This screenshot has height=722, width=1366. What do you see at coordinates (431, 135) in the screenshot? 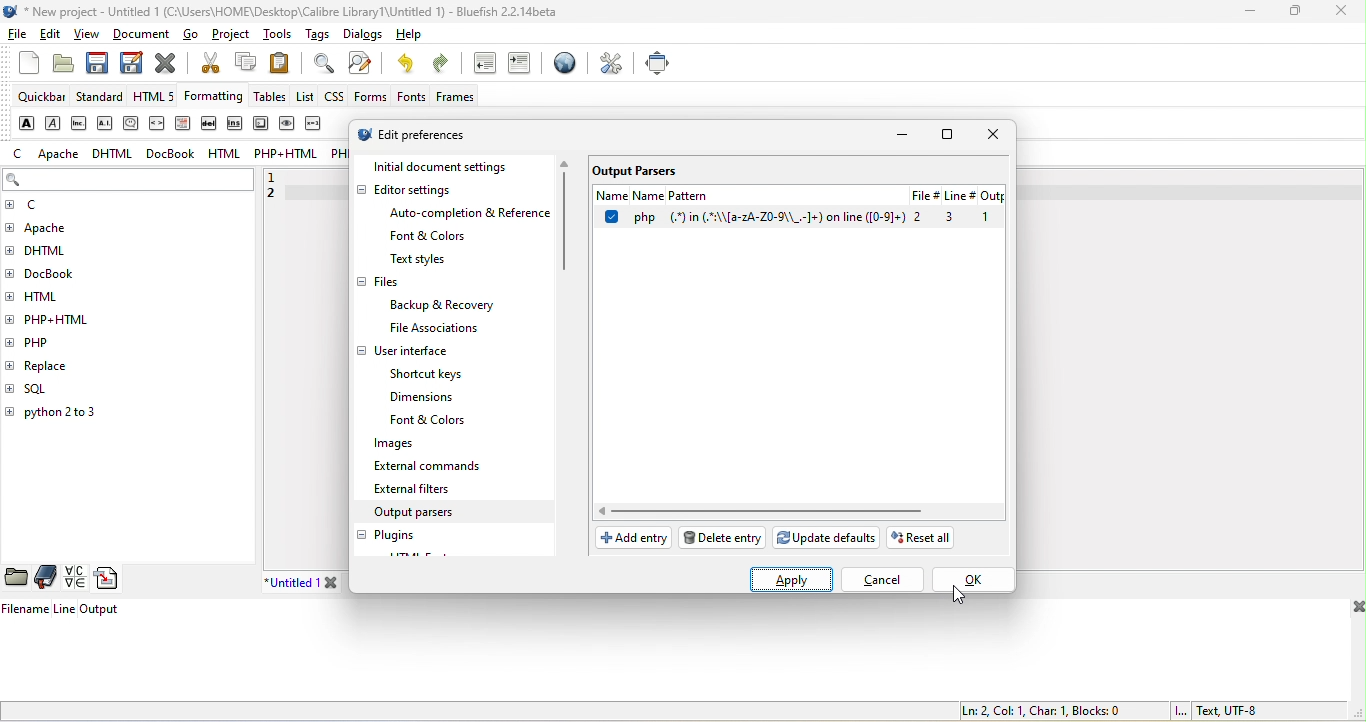
I see `edit preferences` at bounding box center [431, 135].